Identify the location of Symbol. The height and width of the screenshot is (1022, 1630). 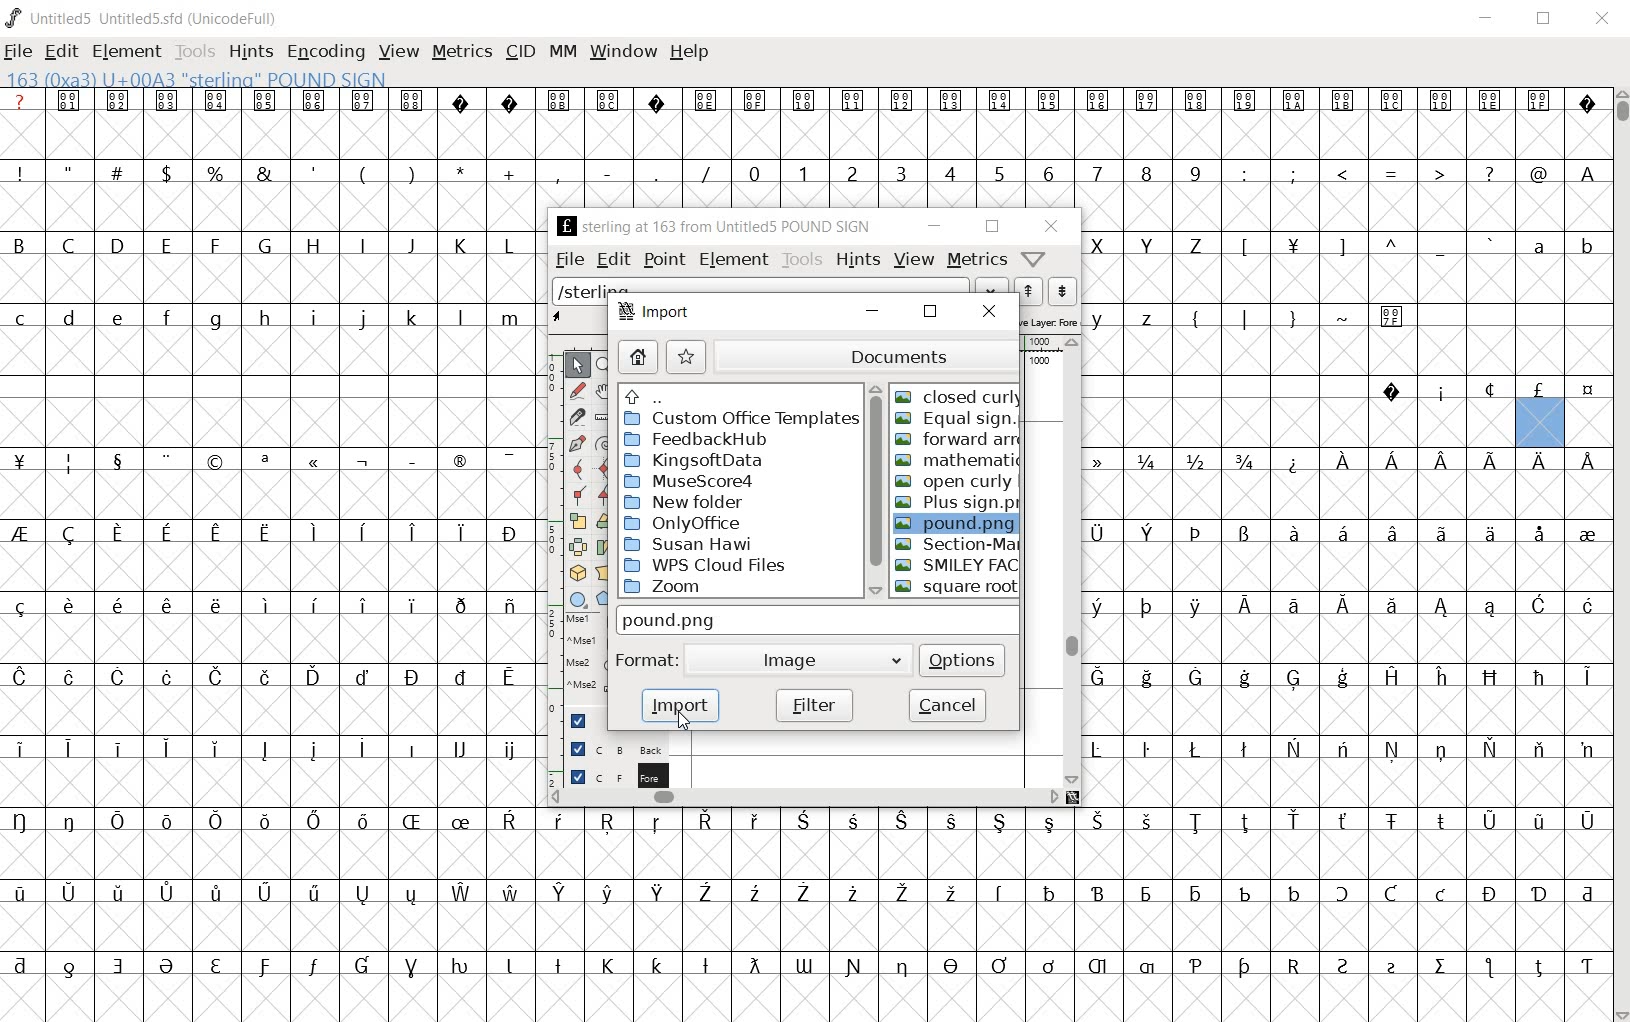
(314, 464).